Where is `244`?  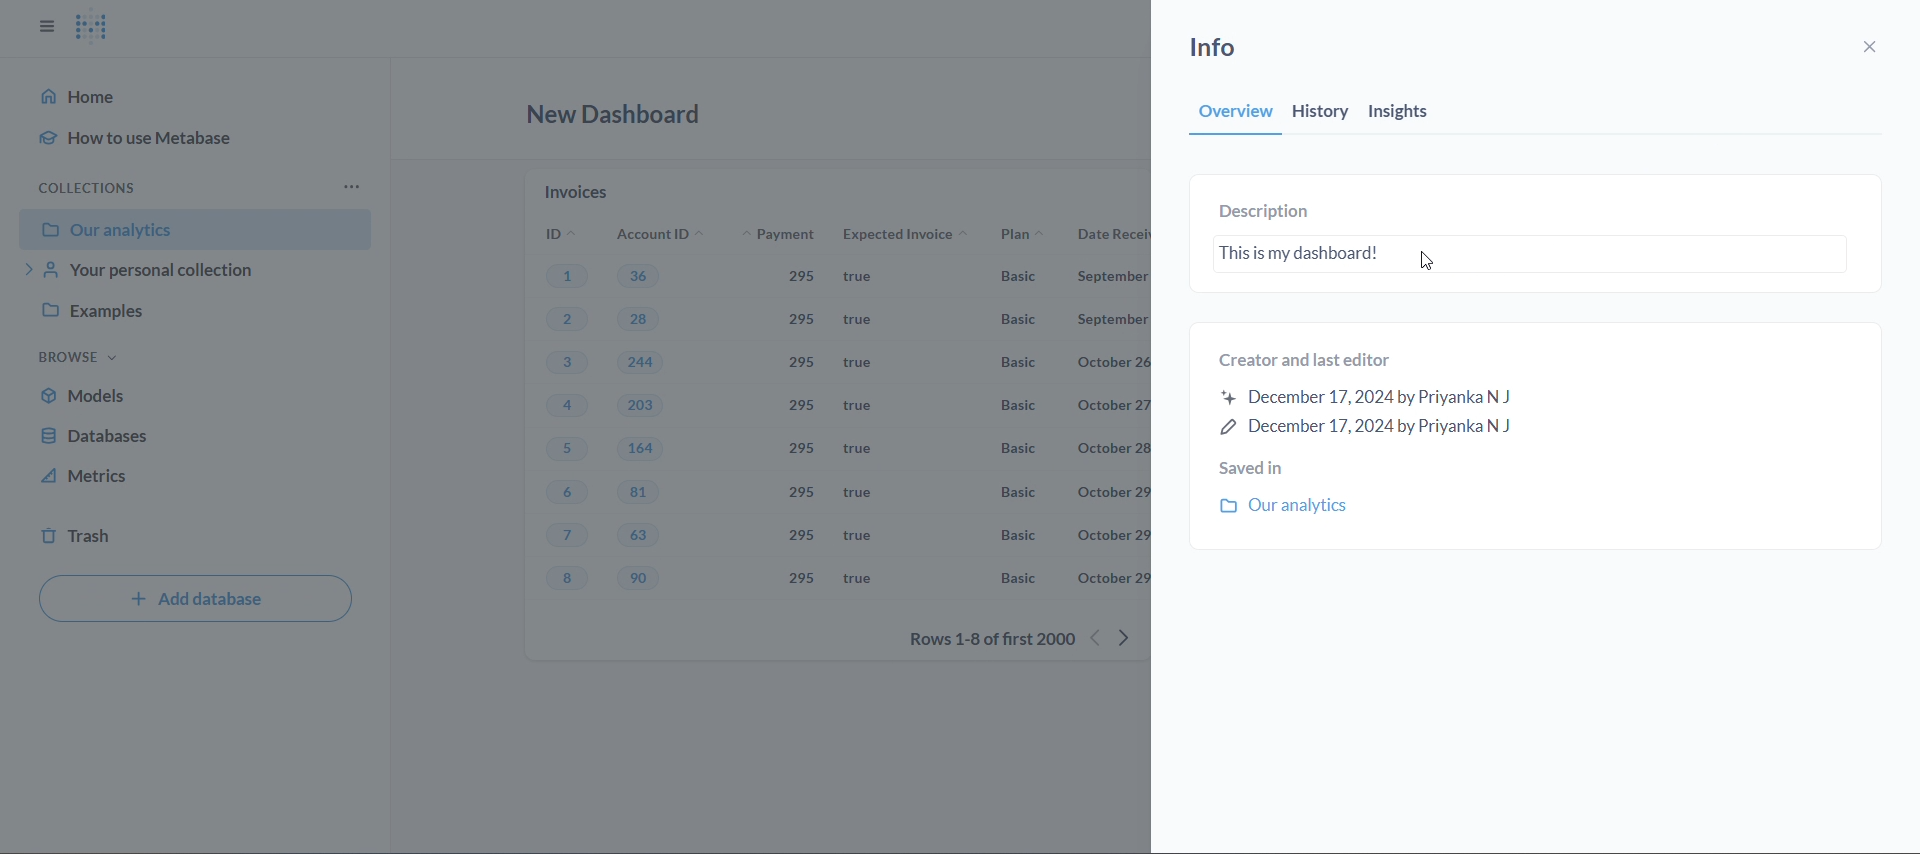
244 is located at coordinates (640, 363).